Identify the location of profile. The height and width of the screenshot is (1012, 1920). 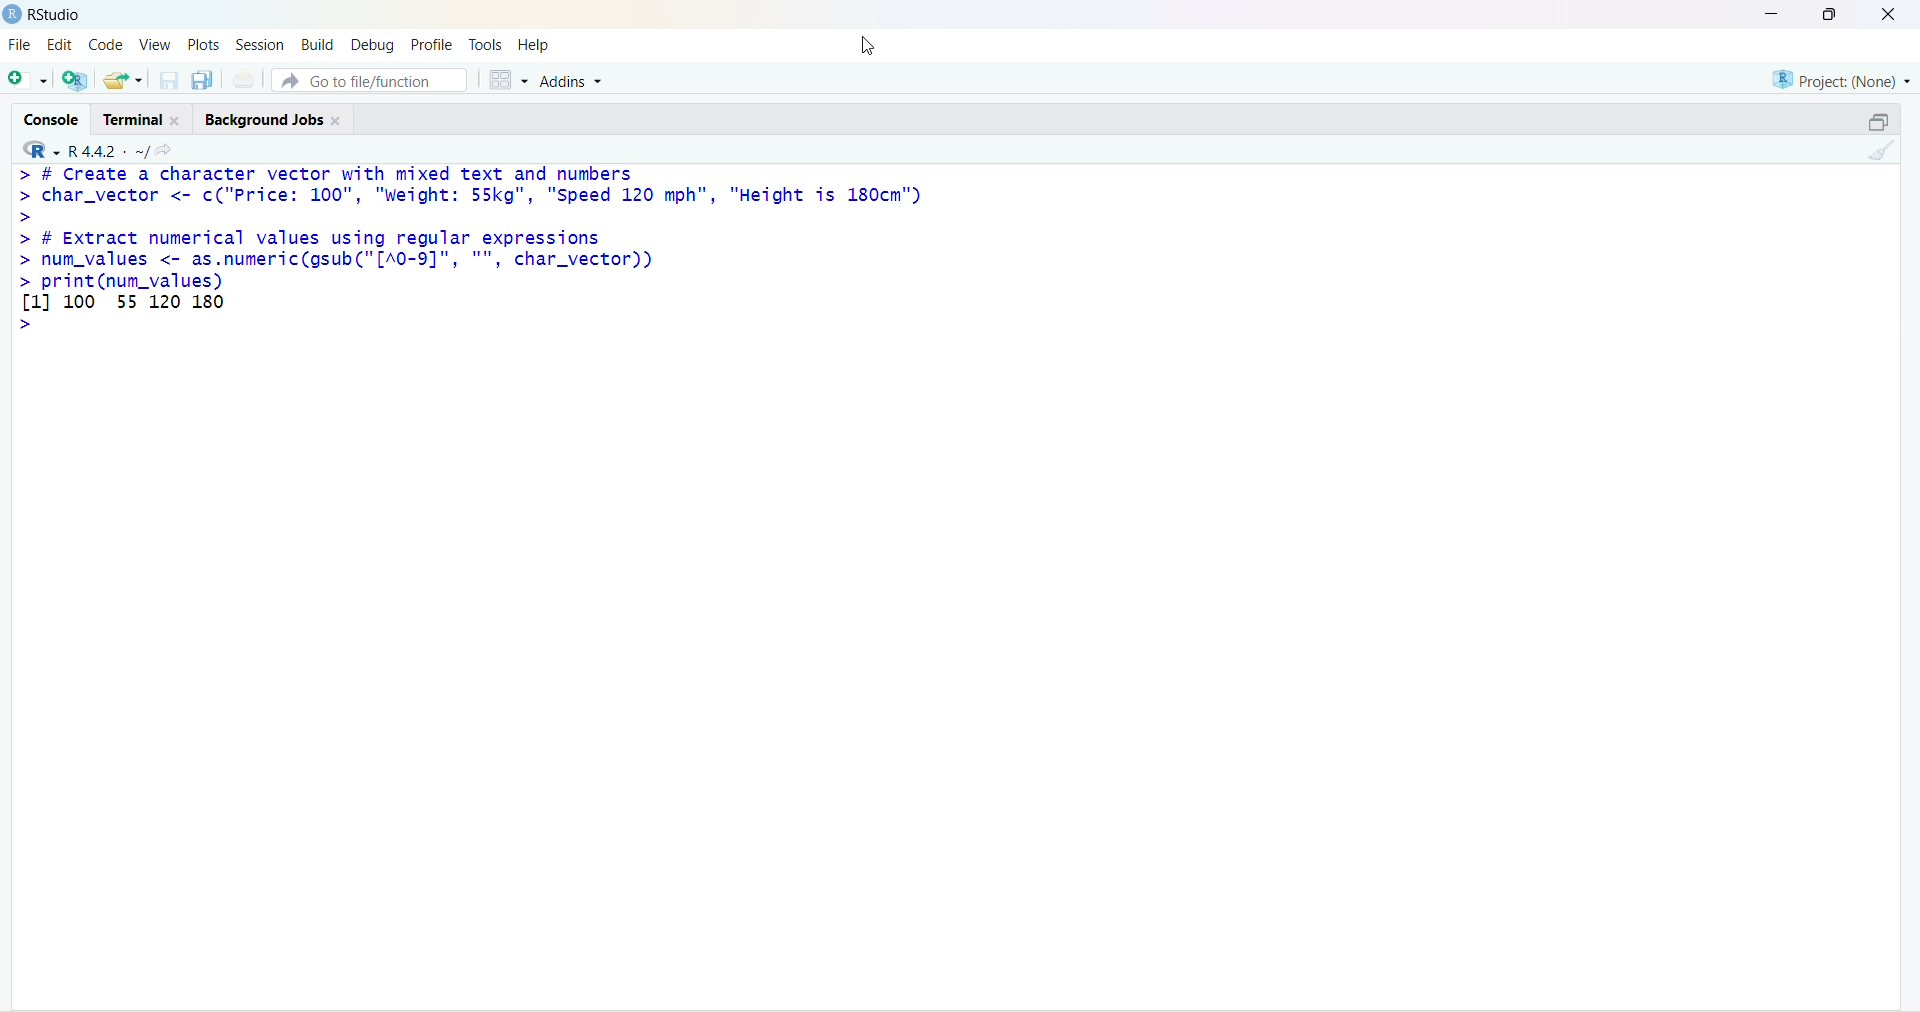
(432, 46).